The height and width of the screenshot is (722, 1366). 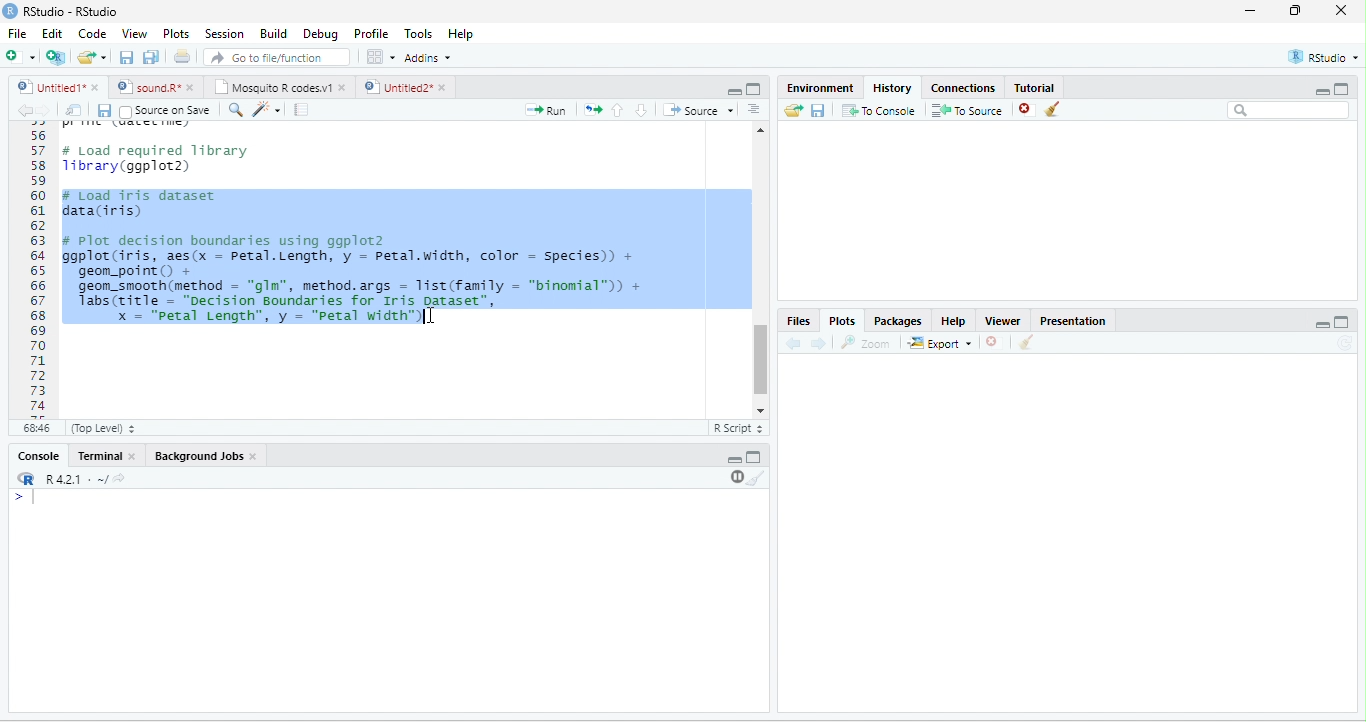 What do you see at coordinates (821, 87) in the screenshot?
I see `Environment` at bounding box center [821, 87].